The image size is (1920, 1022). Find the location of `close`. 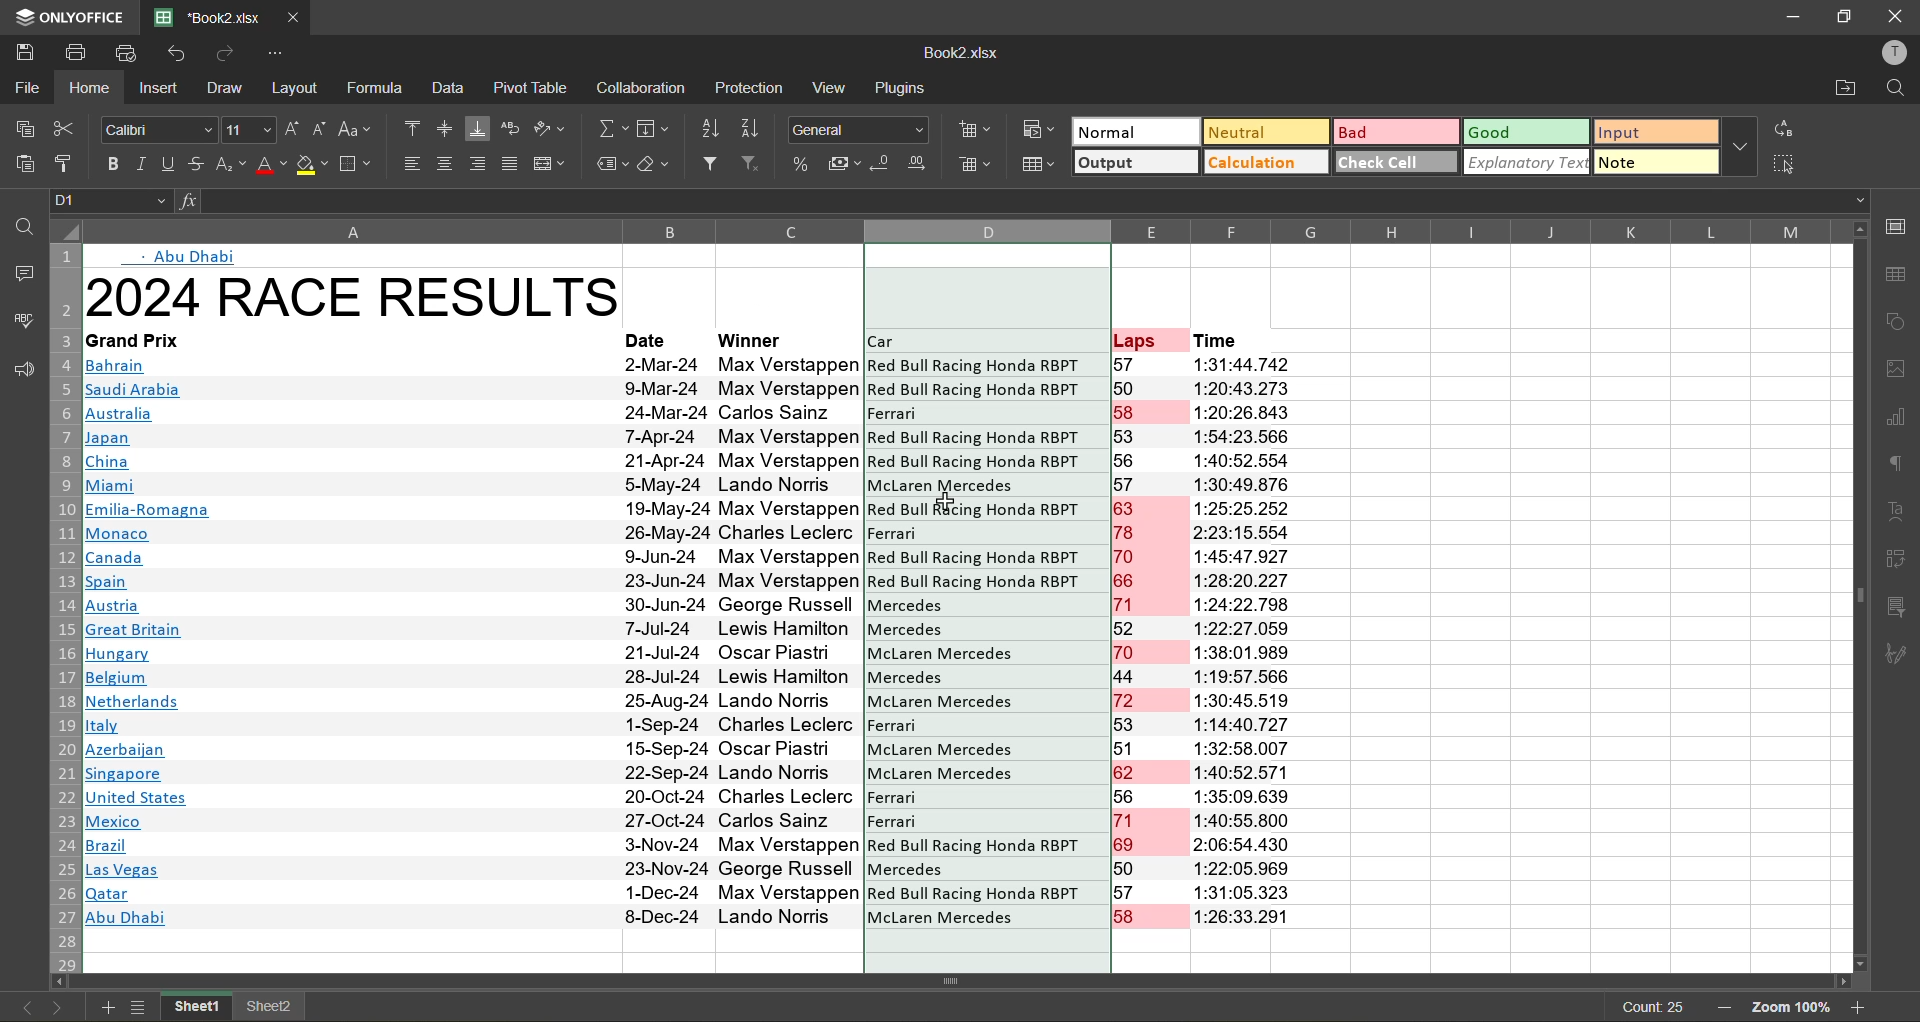

close is located at coordinates (1895, 18).